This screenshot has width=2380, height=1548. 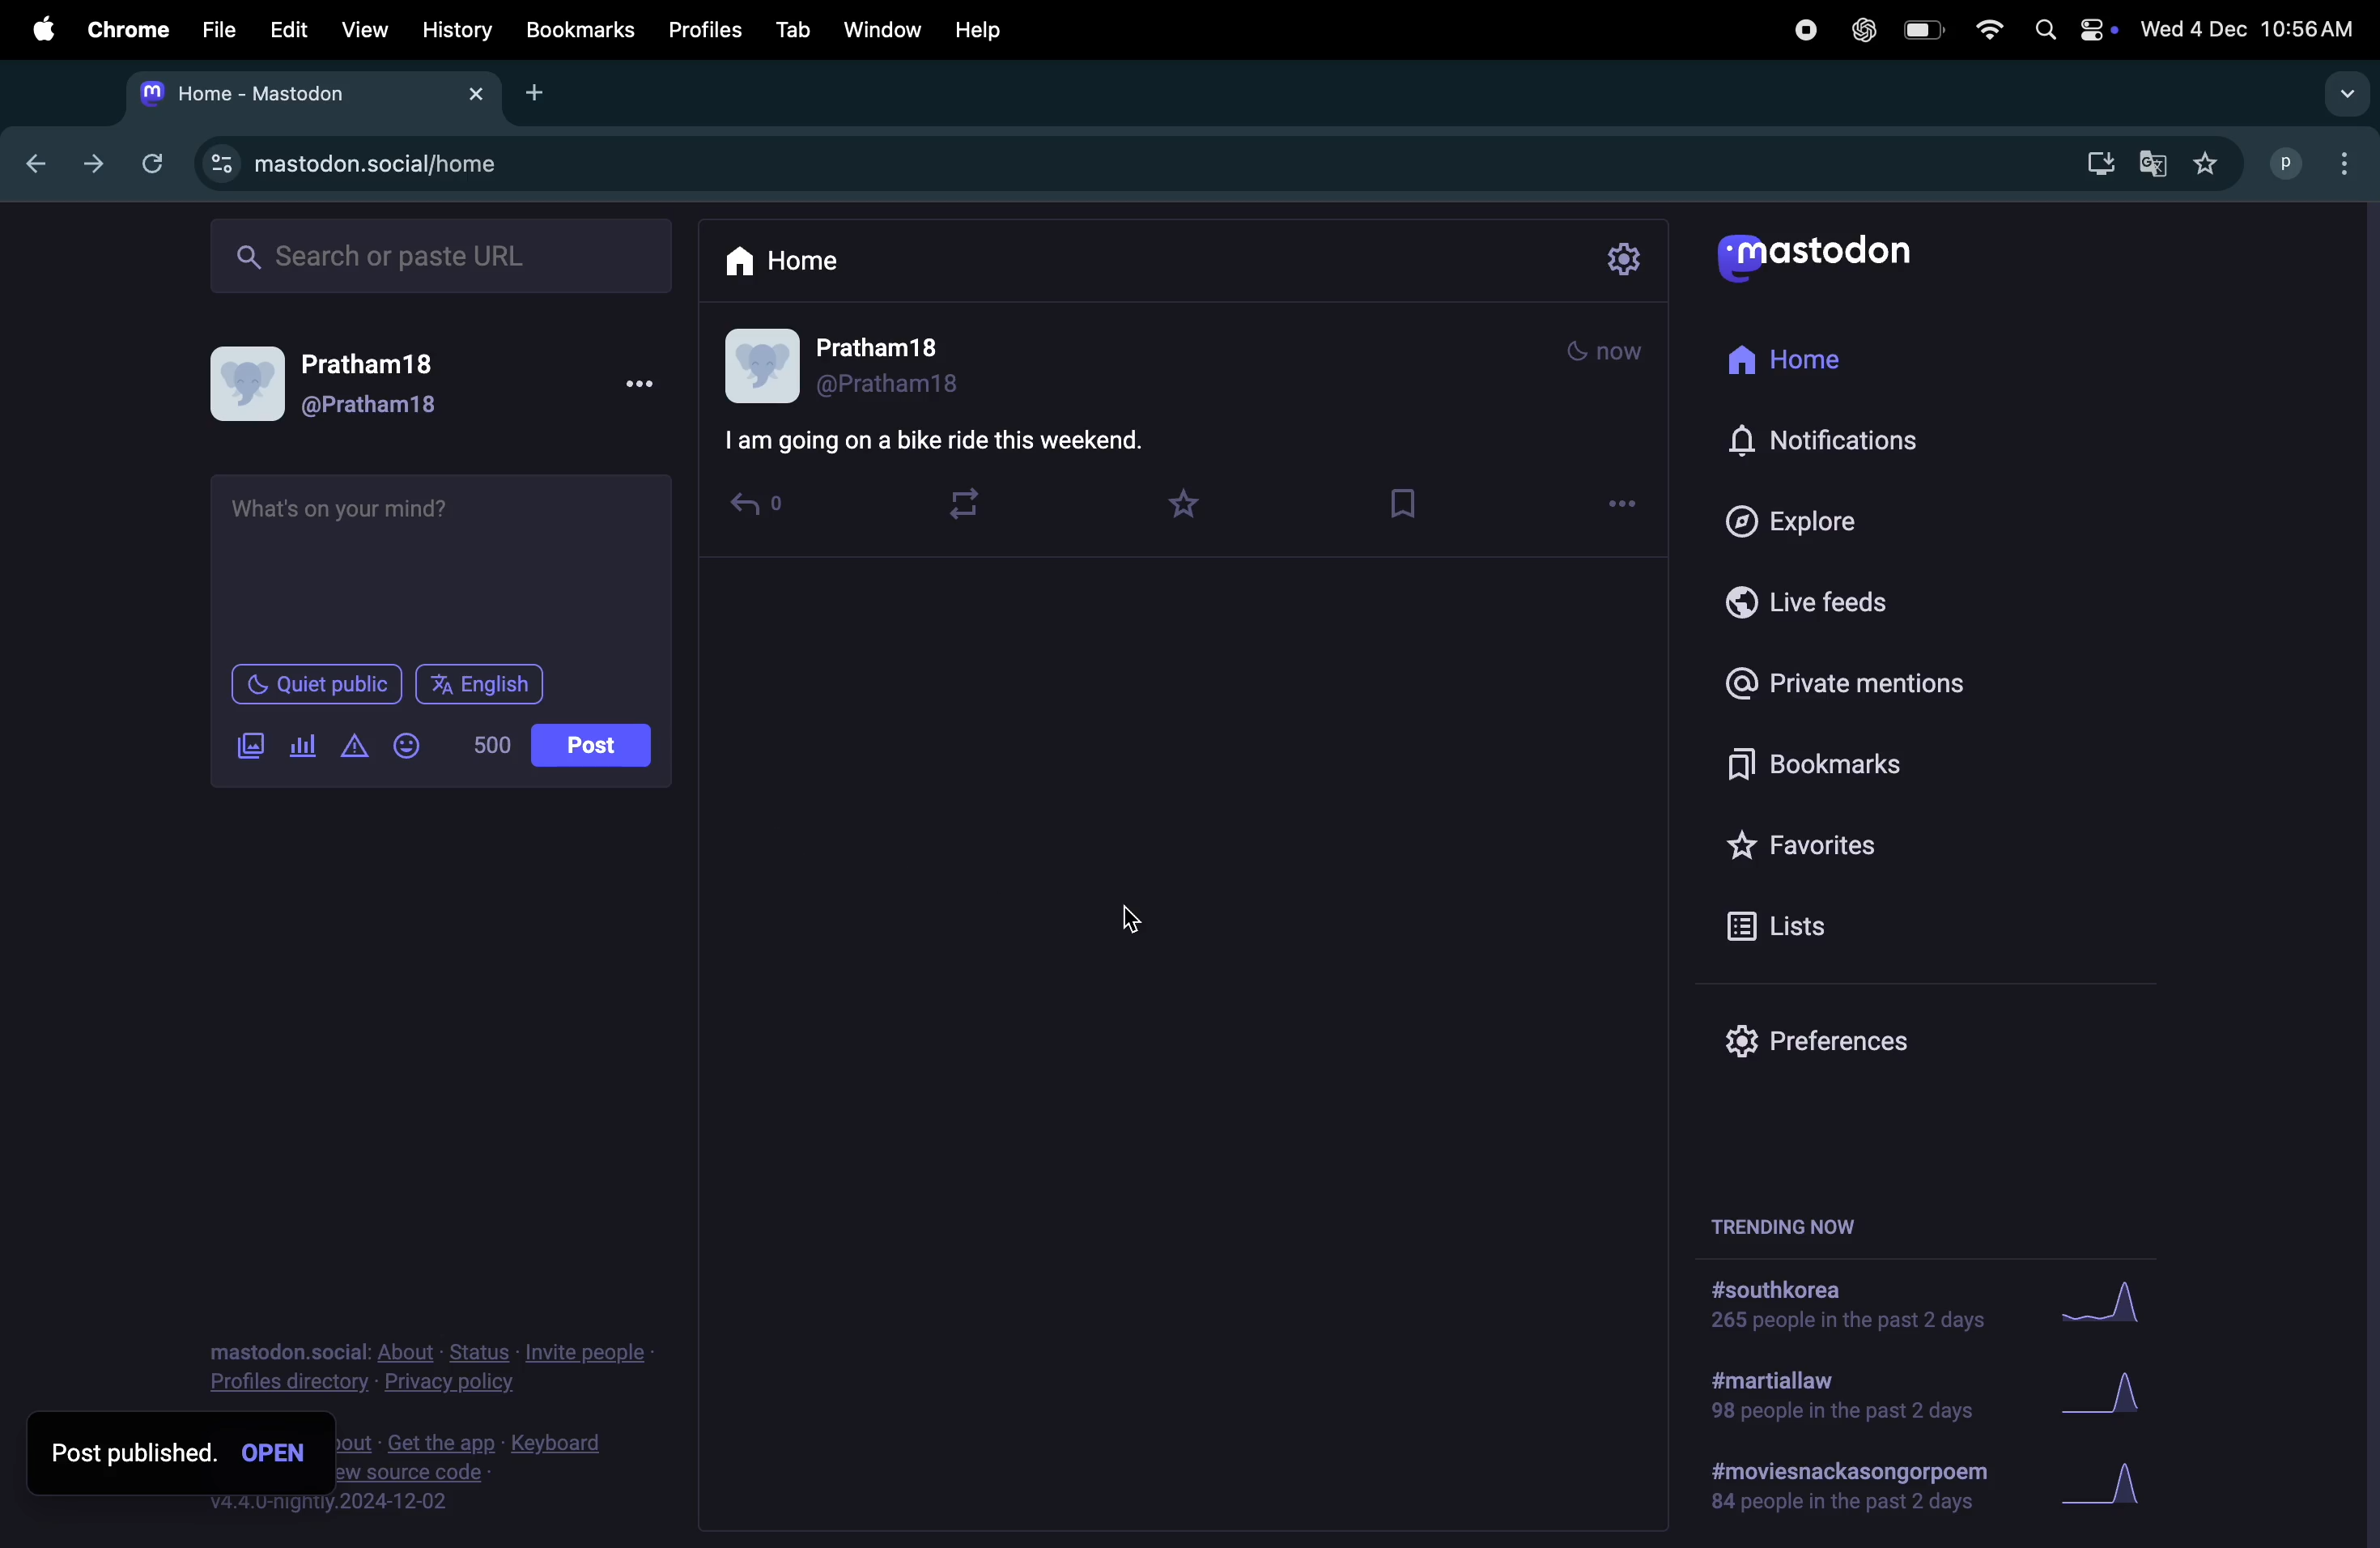 What do you see at coordinates (39, 161) in the screenshot?
I see `previous tab` at bounding box center [39, 161].